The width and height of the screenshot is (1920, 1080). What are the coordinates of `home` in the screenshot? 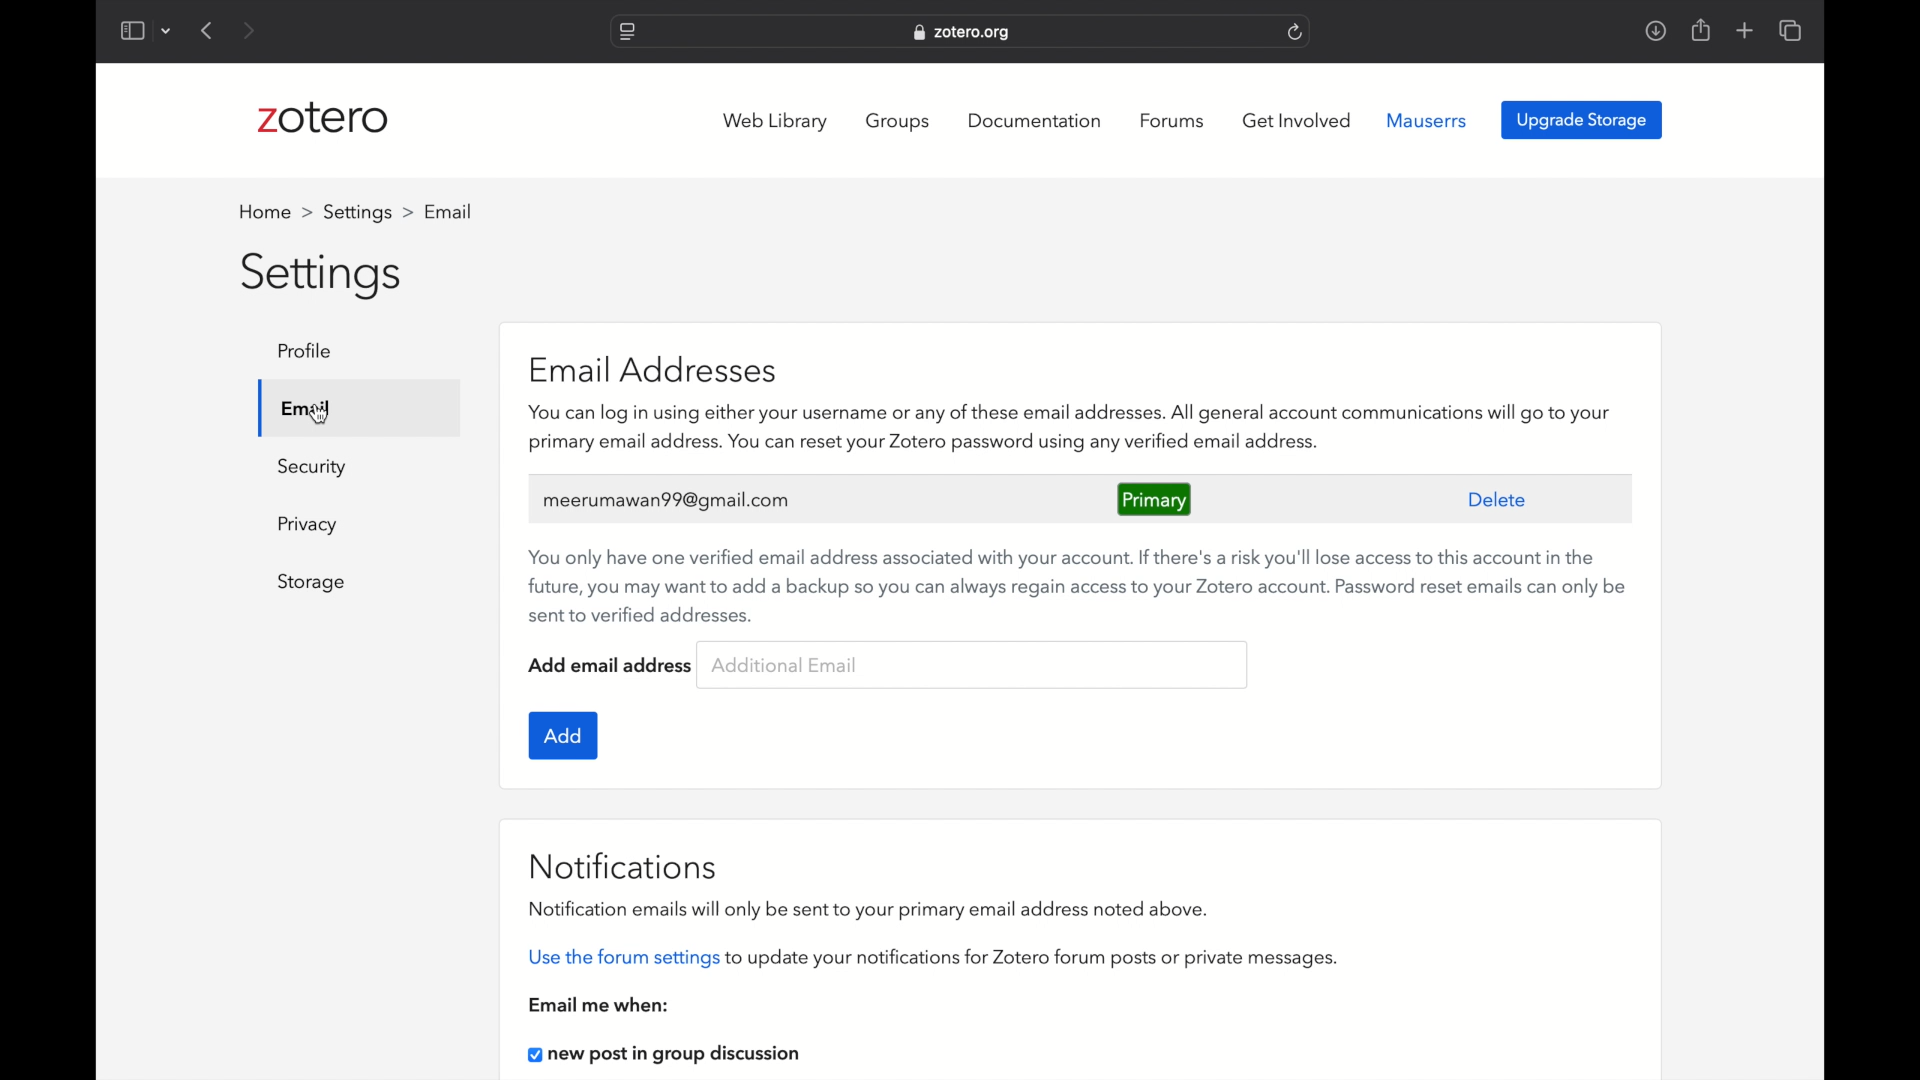 It's located at (275, 212).